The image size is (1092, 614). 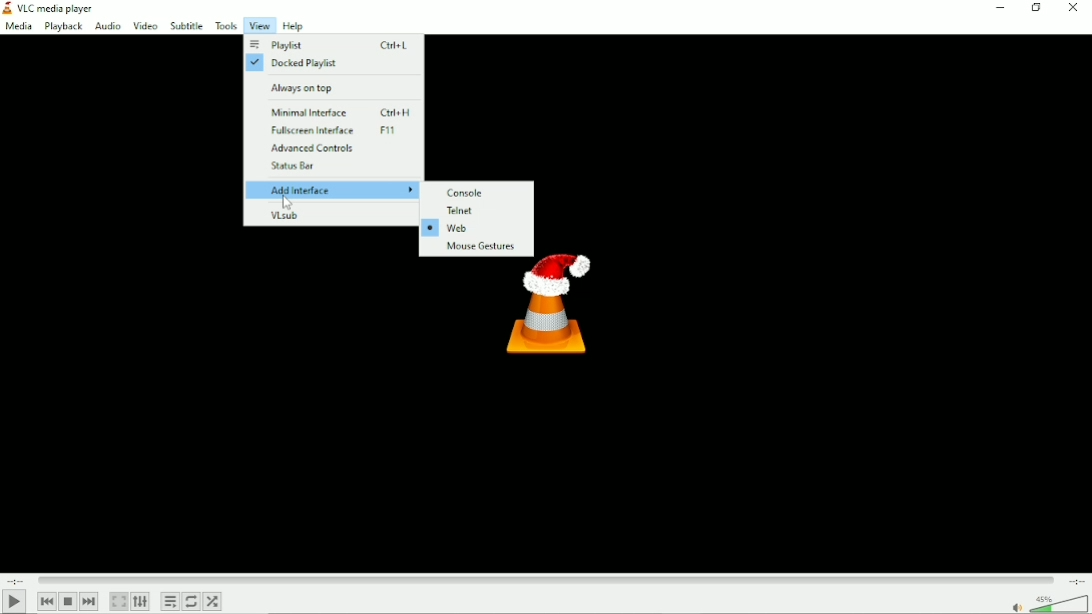 What do you see at coordinates (212, 601) in the screenshot?
I see `Random` at bounding box center [212, 601].